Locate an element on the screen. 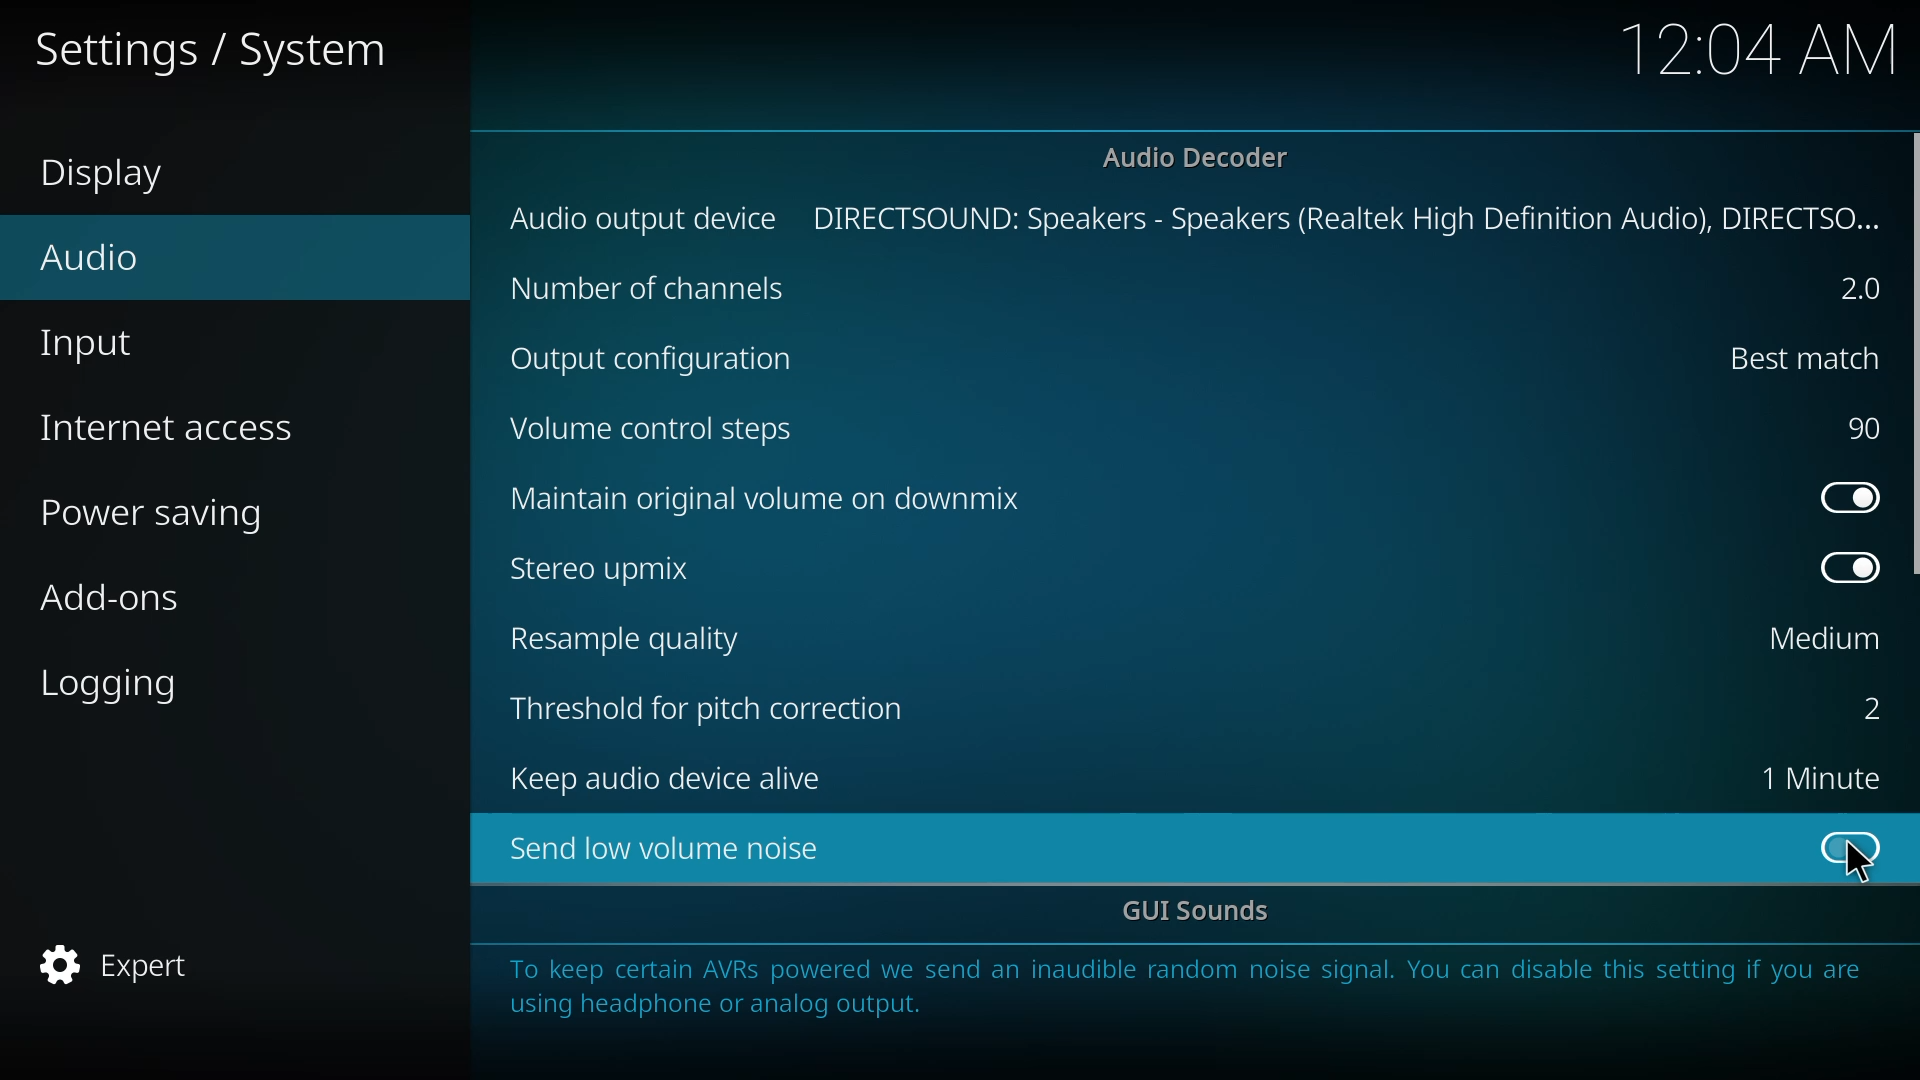 The height and width of the screenshot is (1080, 1920). channels is located at coordinates (656, 285).